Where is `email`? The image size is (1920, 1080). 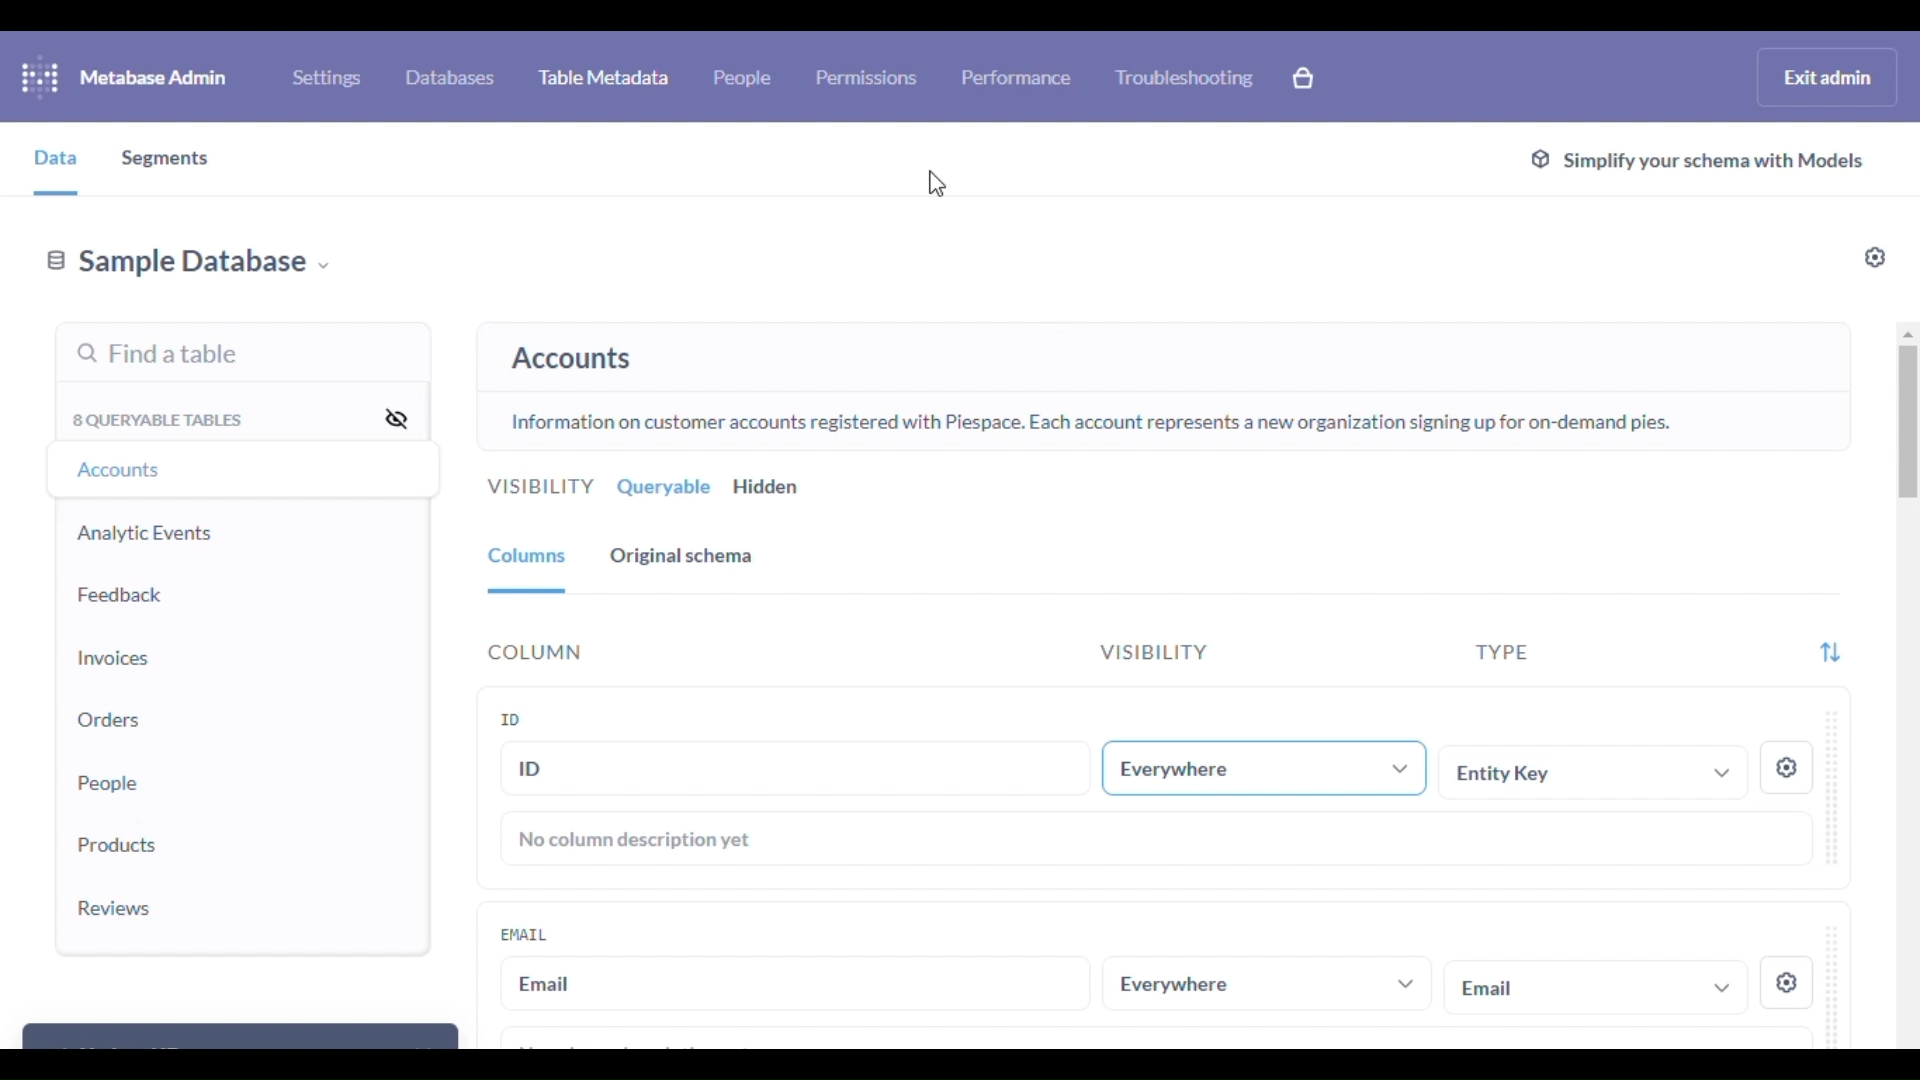 email is located at coordinates (524, 933).